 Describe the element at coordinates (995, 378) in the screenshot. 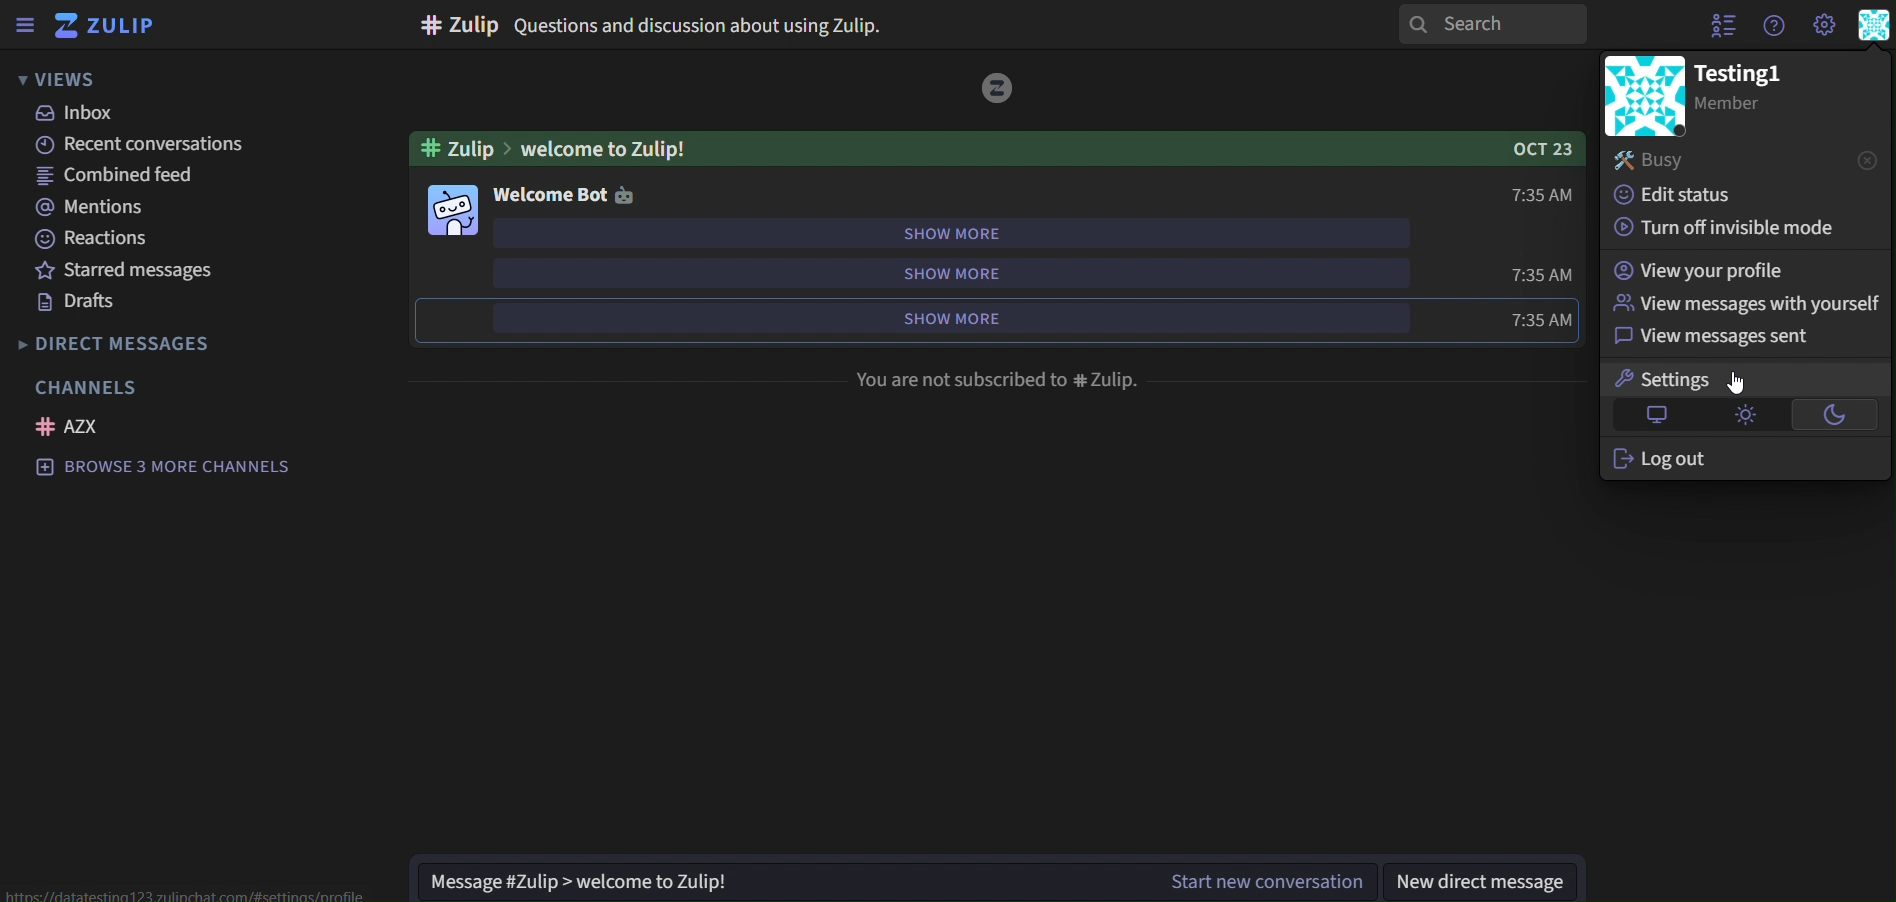

I see `You are not described to #zulip` at that location.